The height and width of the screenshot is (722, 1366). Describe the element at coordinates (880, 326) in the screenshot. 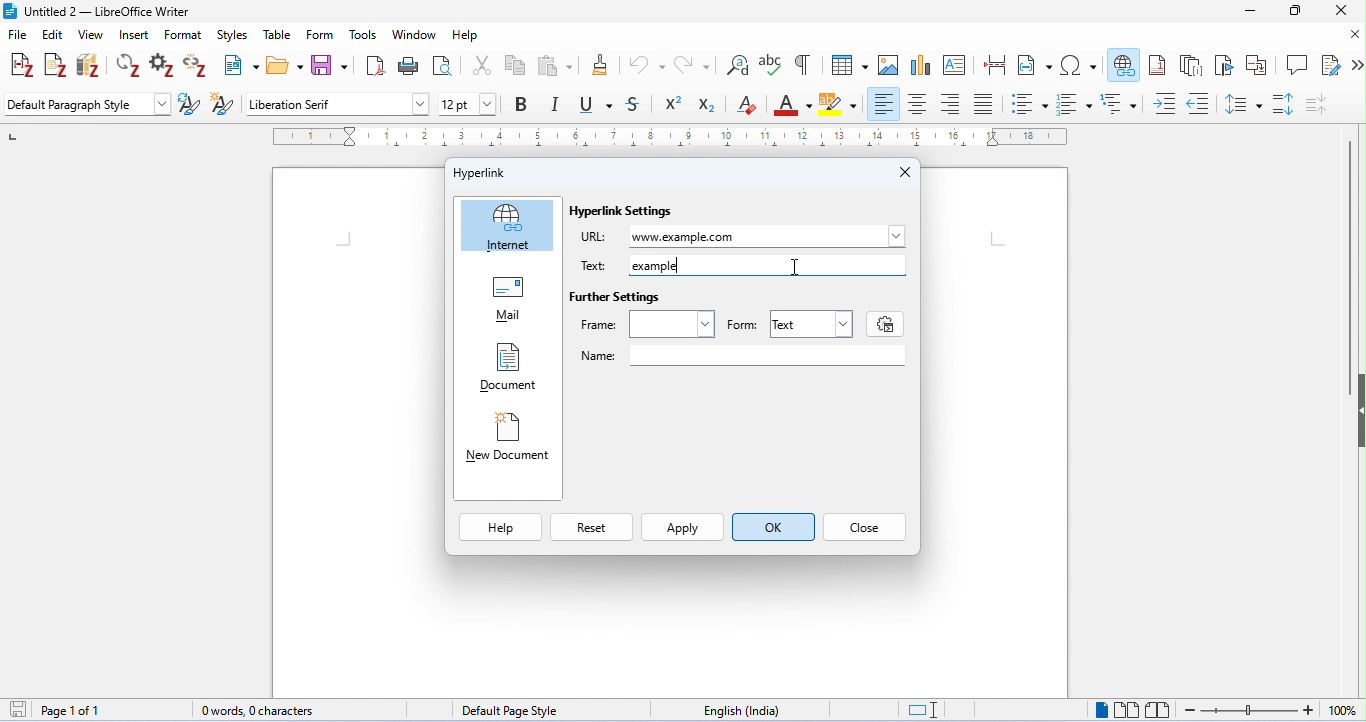

I see `settings` at that location.